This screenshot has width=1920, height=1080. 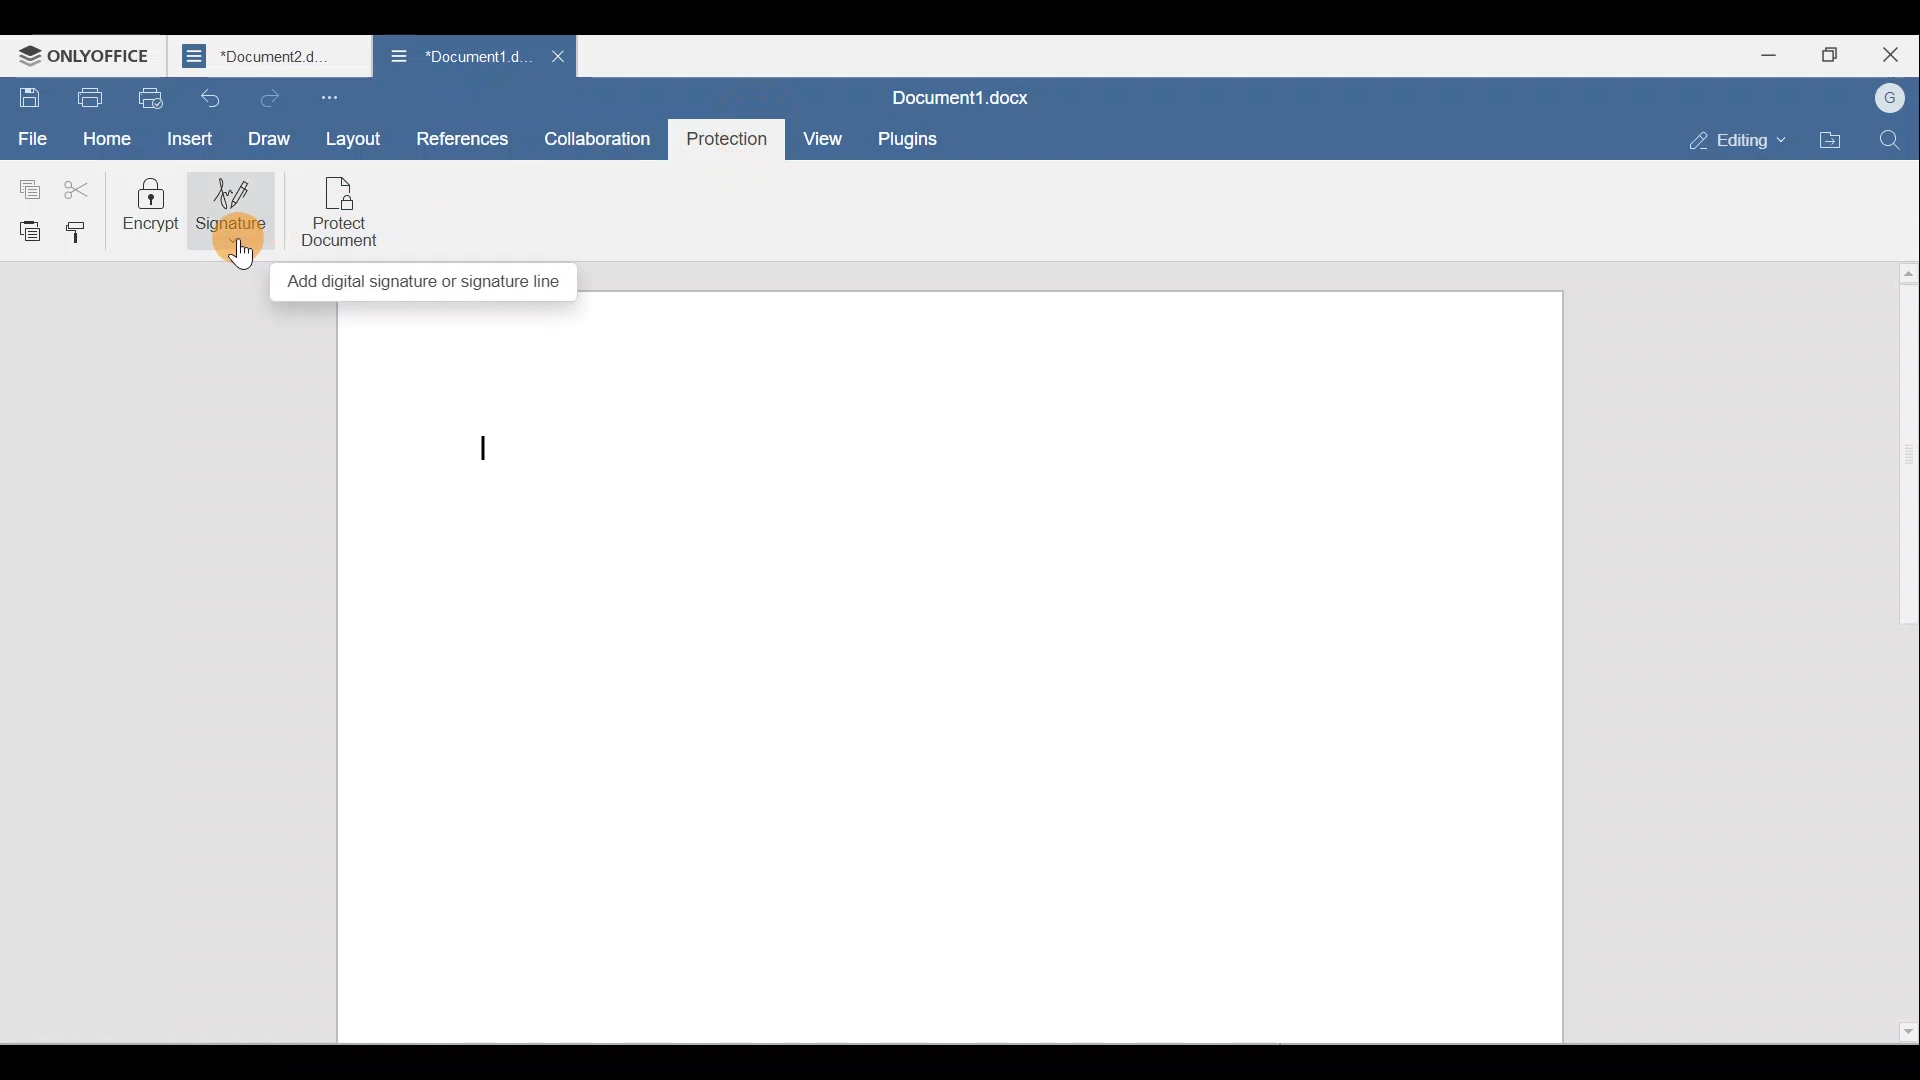 What do you see at coordinates (462, 138) in the screenshot?
I see `References` at bounding box center [462, 138].